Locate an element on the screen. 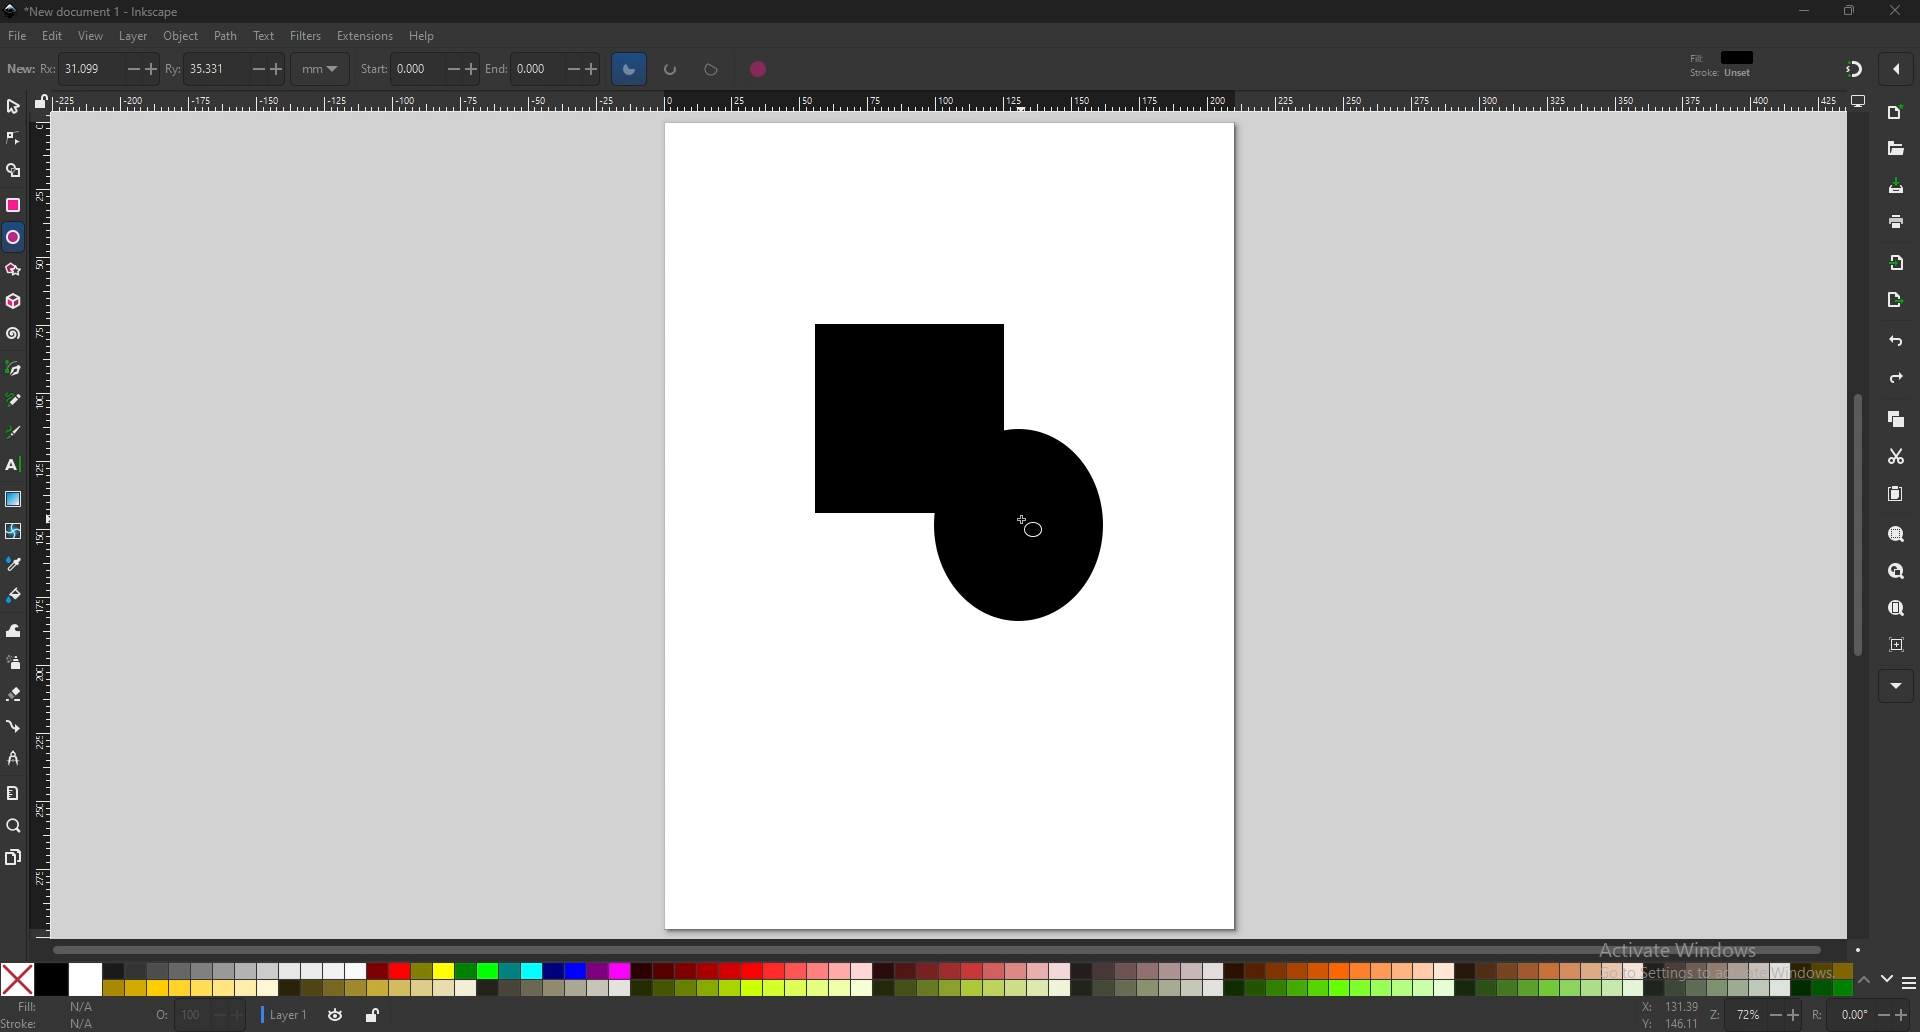 The height and width of the screenshot is (1032, 1920). text is located at coordinates (264, 35).